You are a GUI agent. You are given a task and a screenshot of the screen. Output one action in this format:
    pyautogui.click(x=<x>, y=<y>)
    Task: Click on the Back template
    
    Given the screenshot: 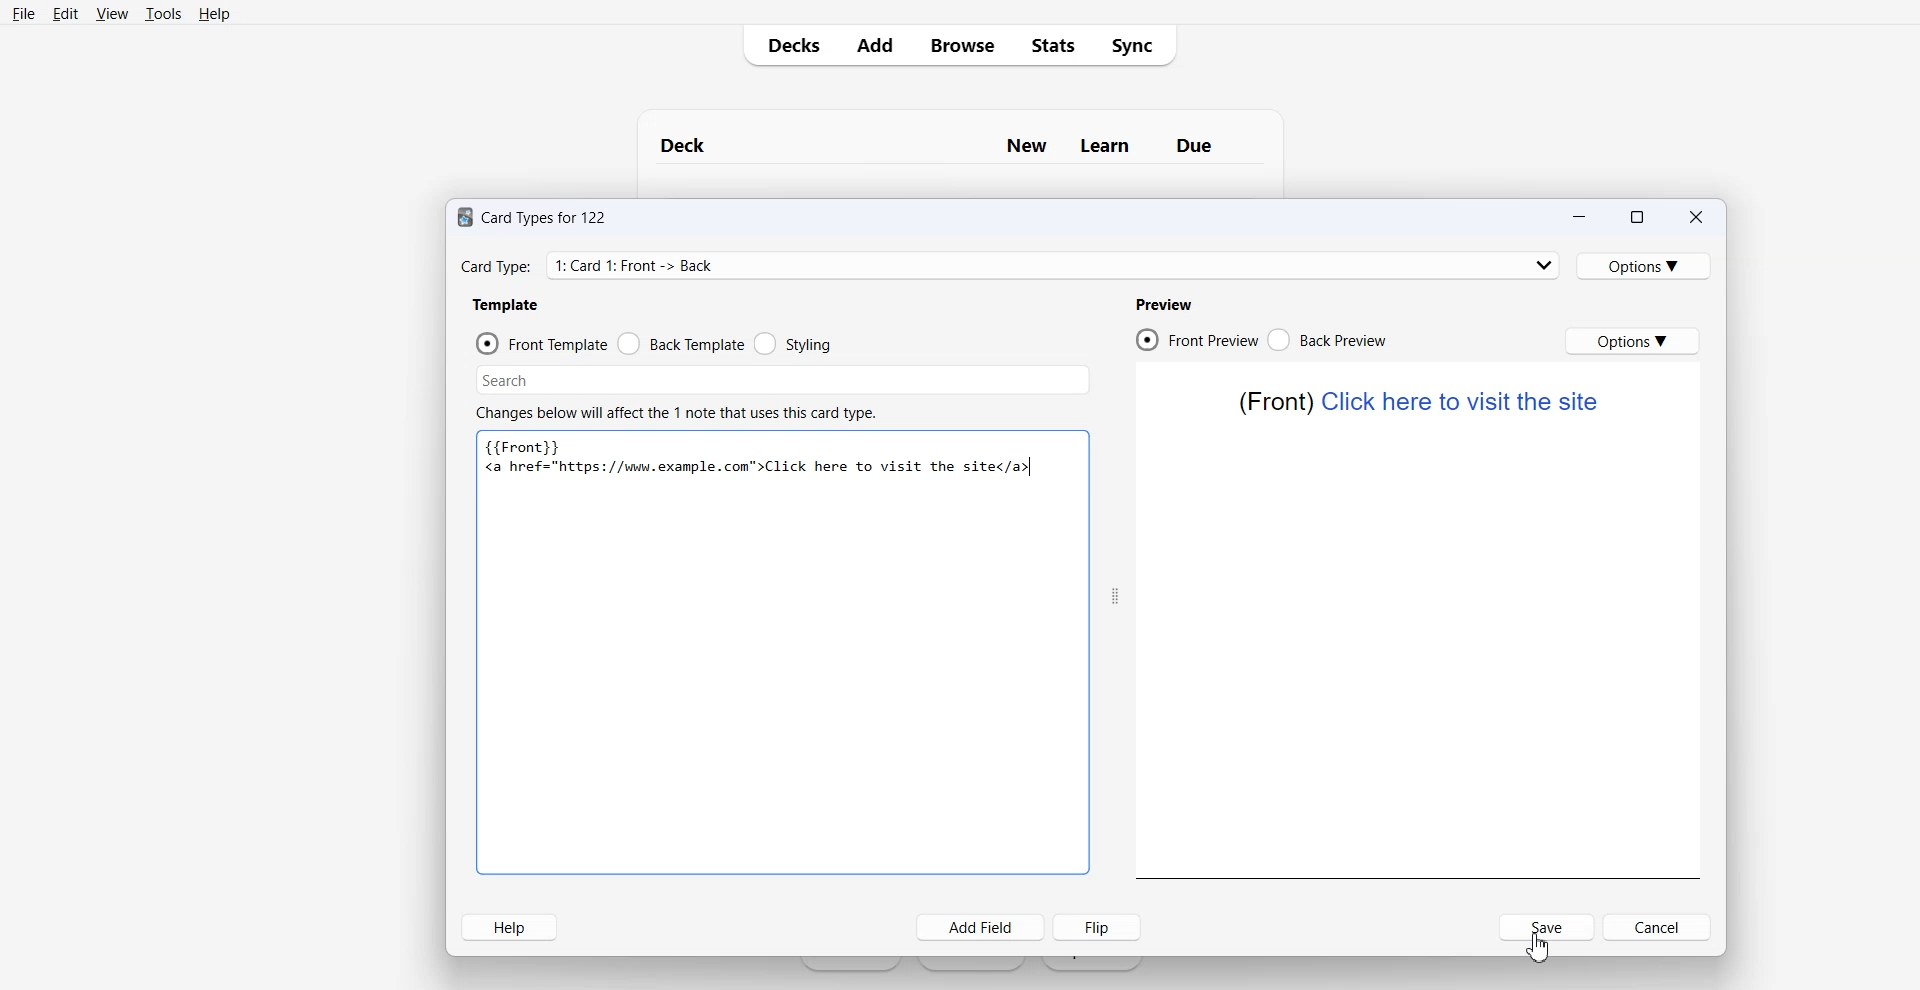 What is the action you would take?
    pyautogui.click(x=681, y=343)
    